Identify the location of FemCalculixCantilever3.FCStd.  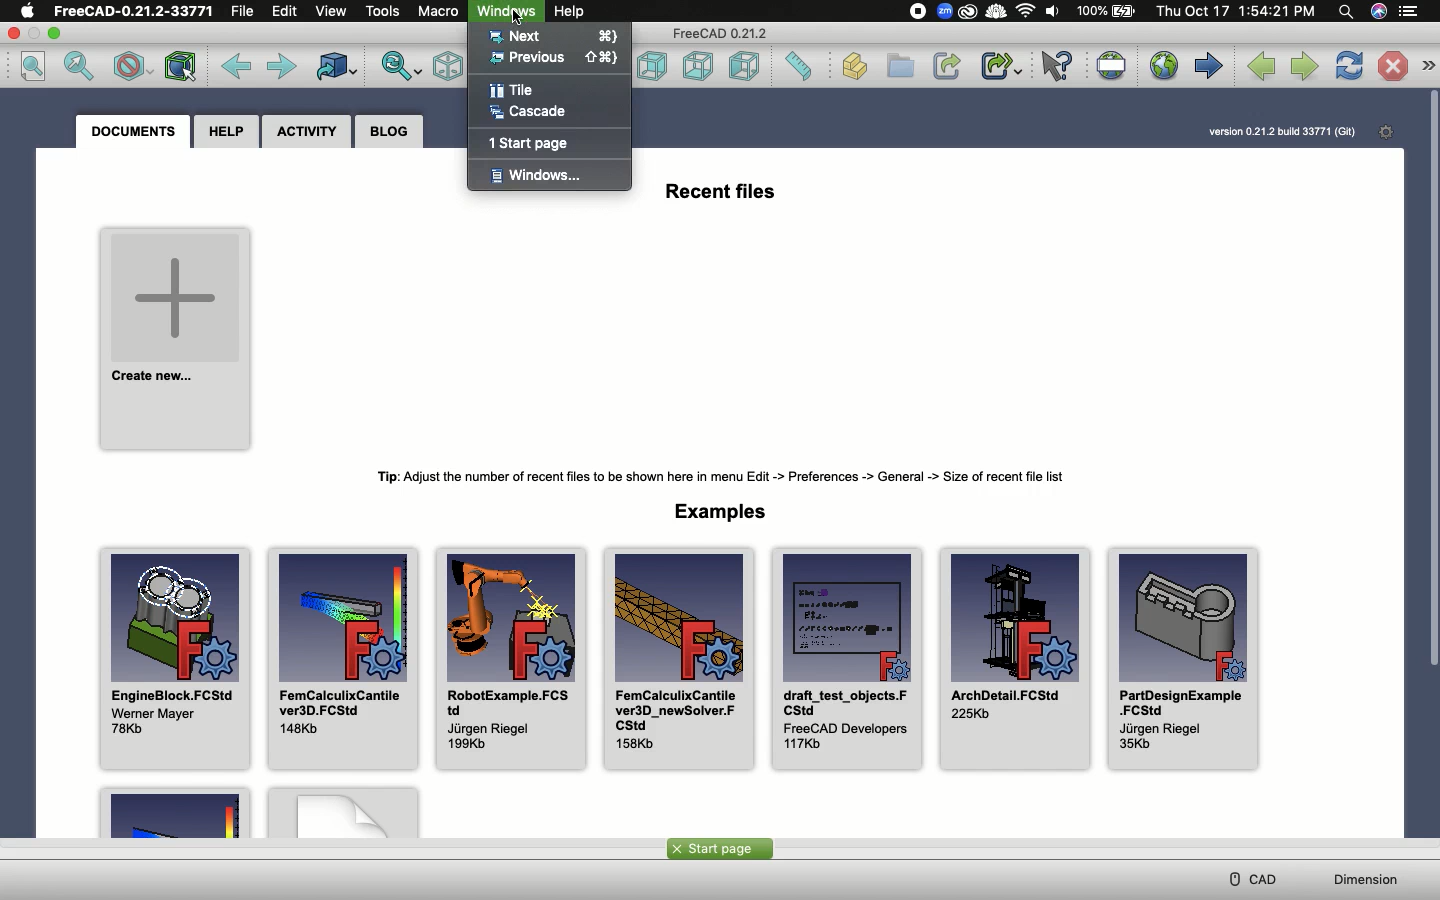
(345, 658).